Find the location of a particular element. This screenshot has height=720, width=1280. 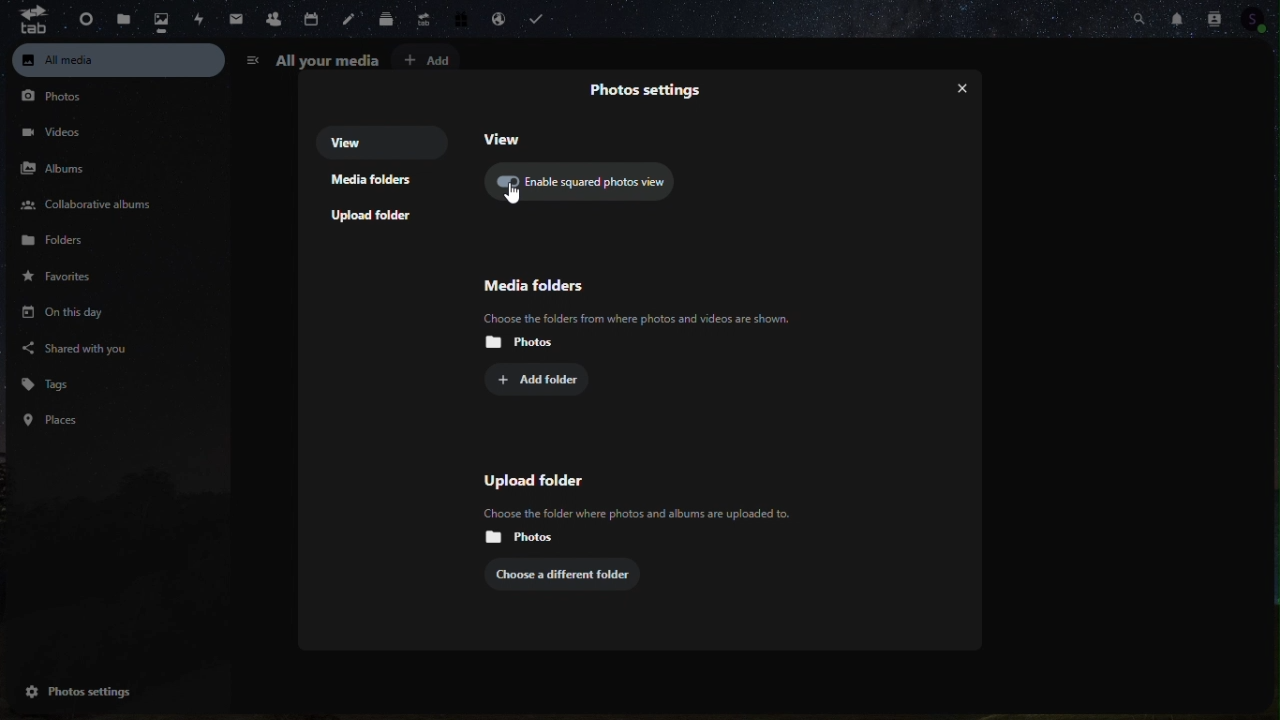

choose a different folder is located at coordinates (571, 572).